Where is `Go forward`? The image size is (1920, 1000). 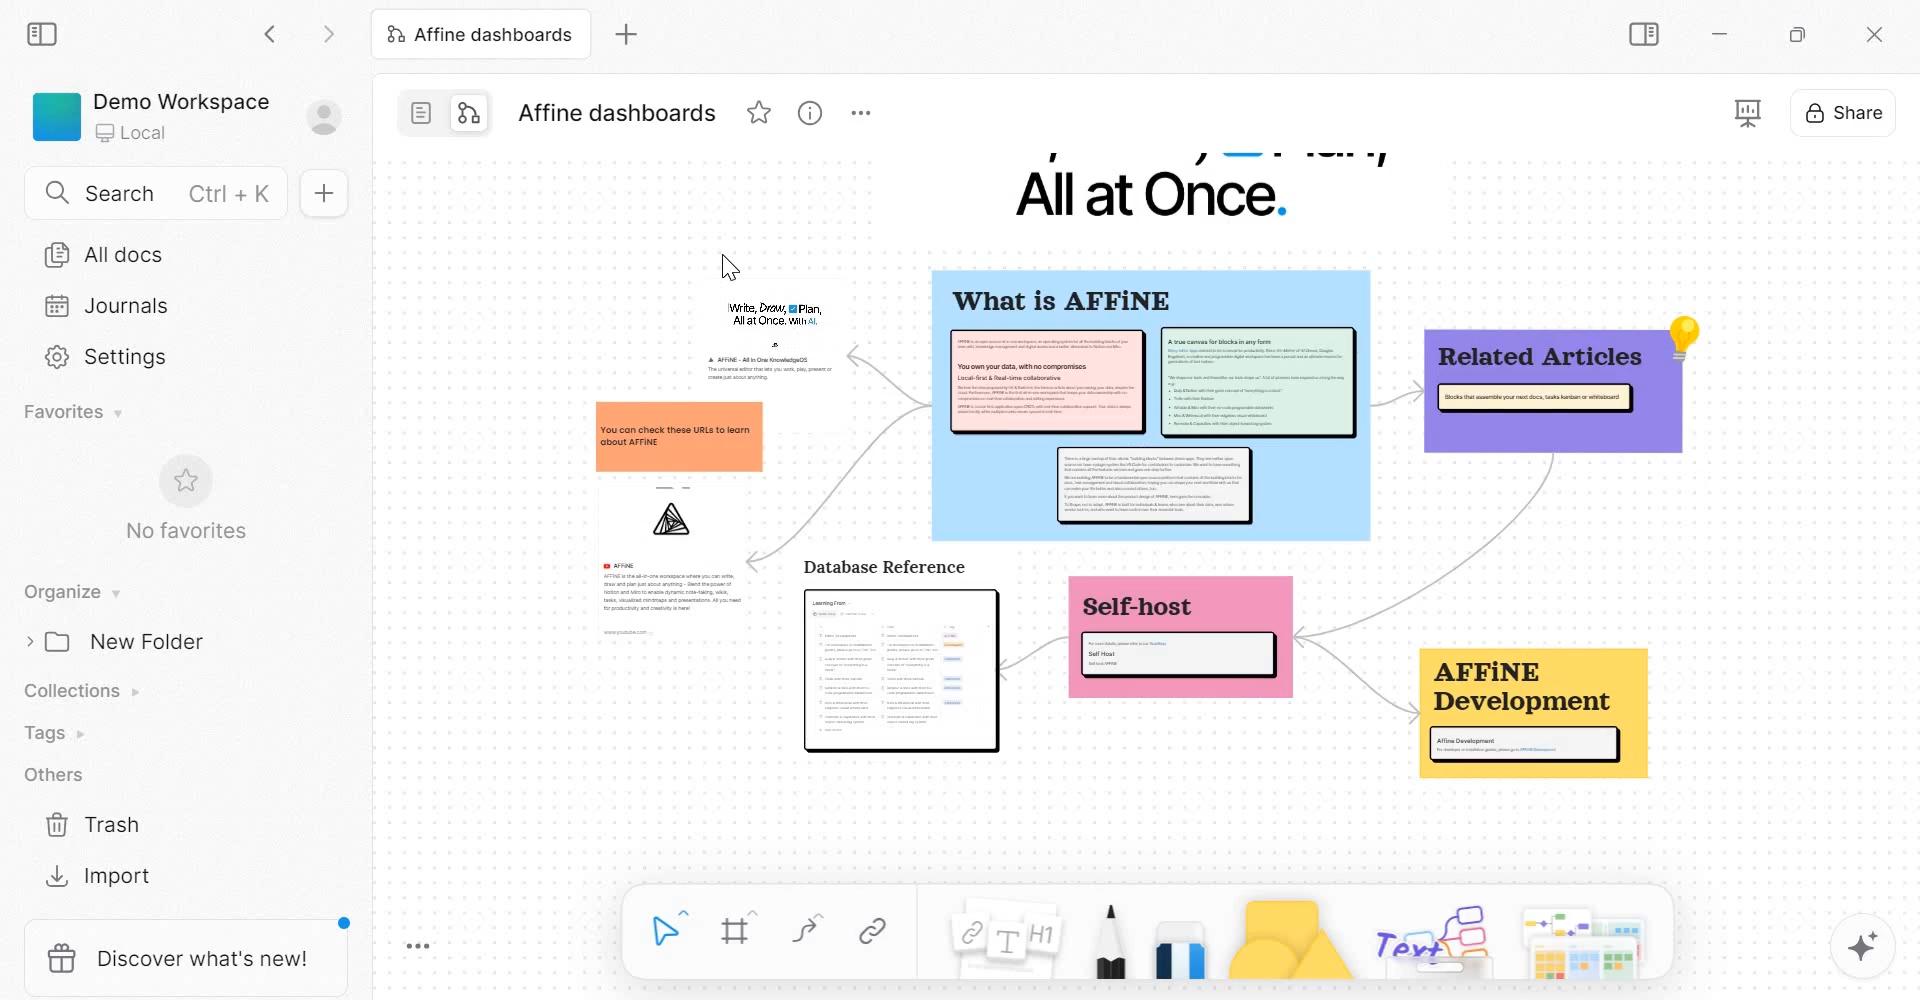
Go forward is located at coordinates (323, 39).